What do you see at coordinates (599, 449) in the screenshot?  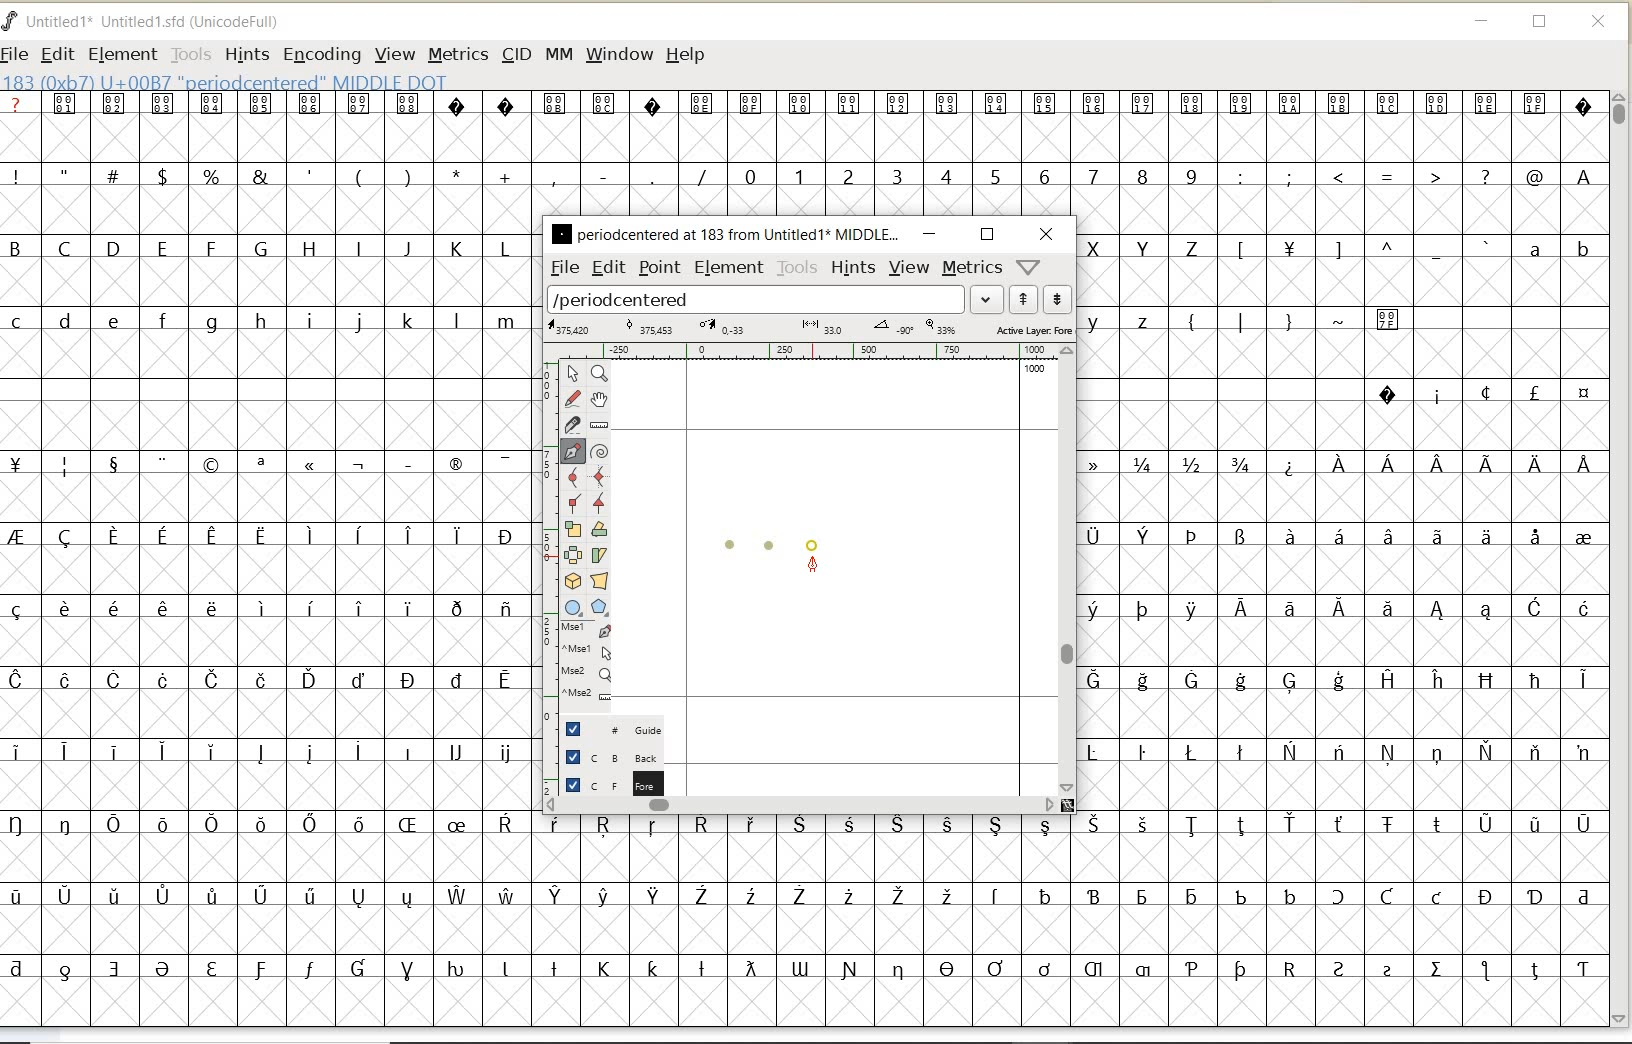 I see `change whether spiro is active or not` at bounding box center [599, 449].